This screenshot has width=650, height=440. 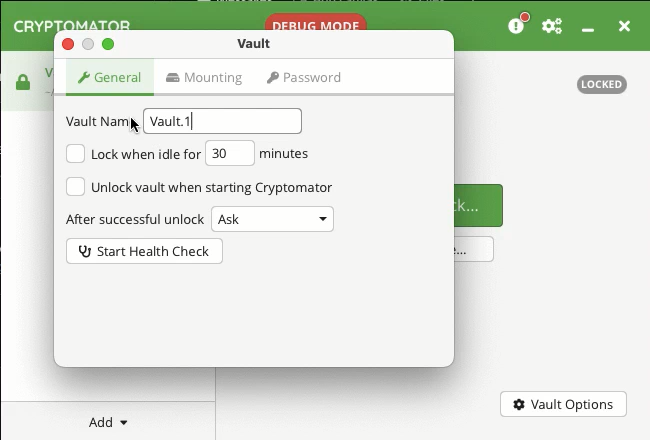 What do you see at coordinates (520, 23) in the screenshot?
I see `more info` at bounding box center [520, 23].